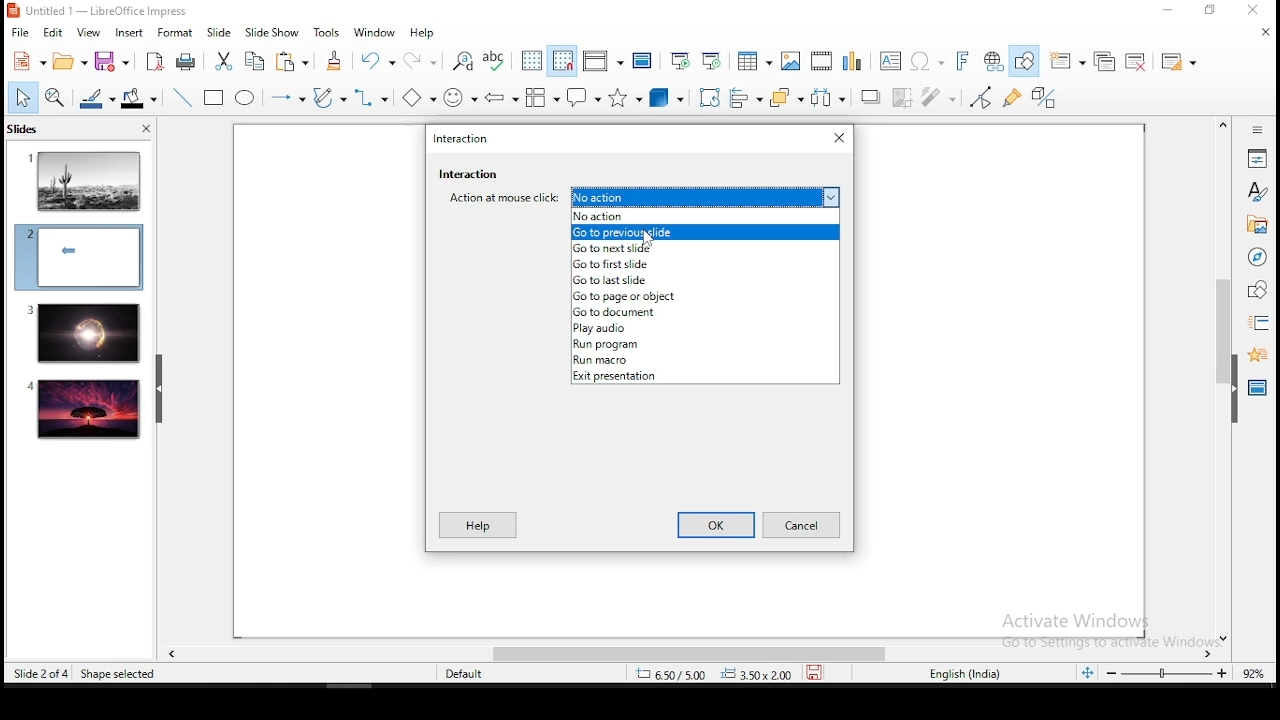 The height and width of the screenshot is (720, 1280). I want to click on close window, so click(839, 137).